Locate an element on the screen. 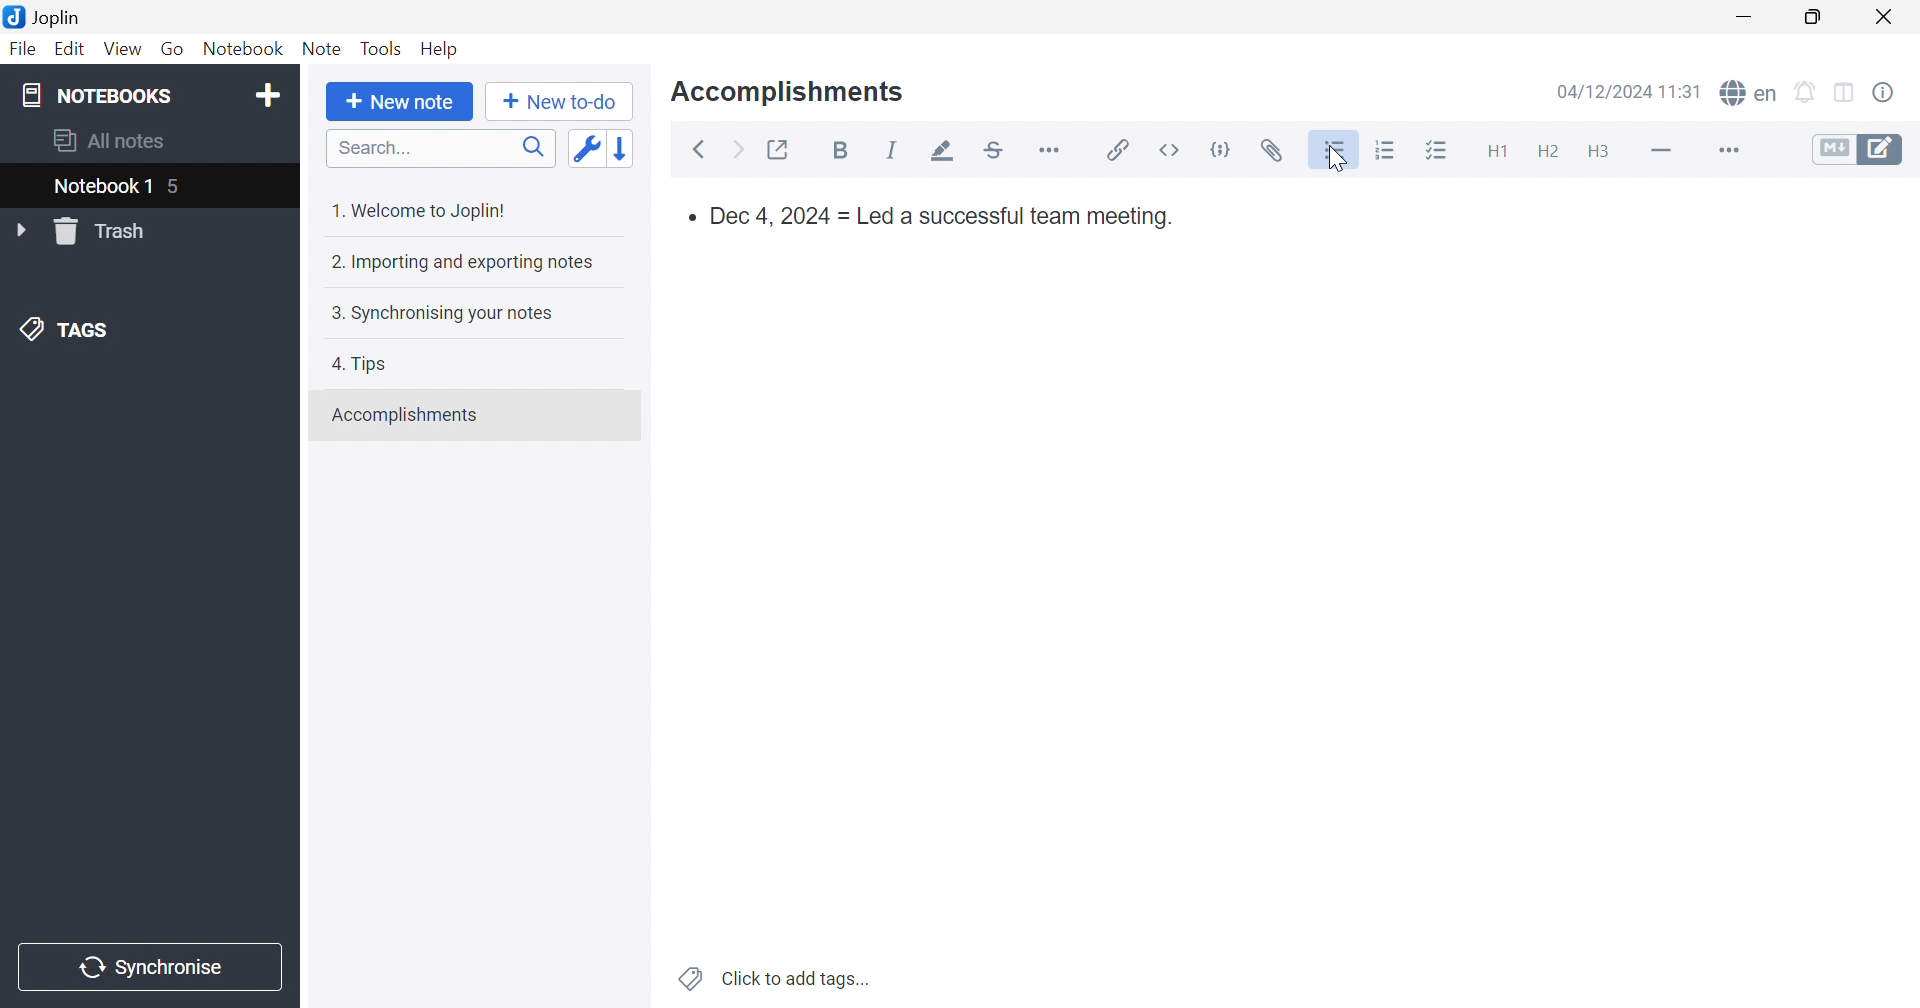 This screenshot has height=1008, width=1920. 3. Synchronising your notes is located at coordinates (441, 311).